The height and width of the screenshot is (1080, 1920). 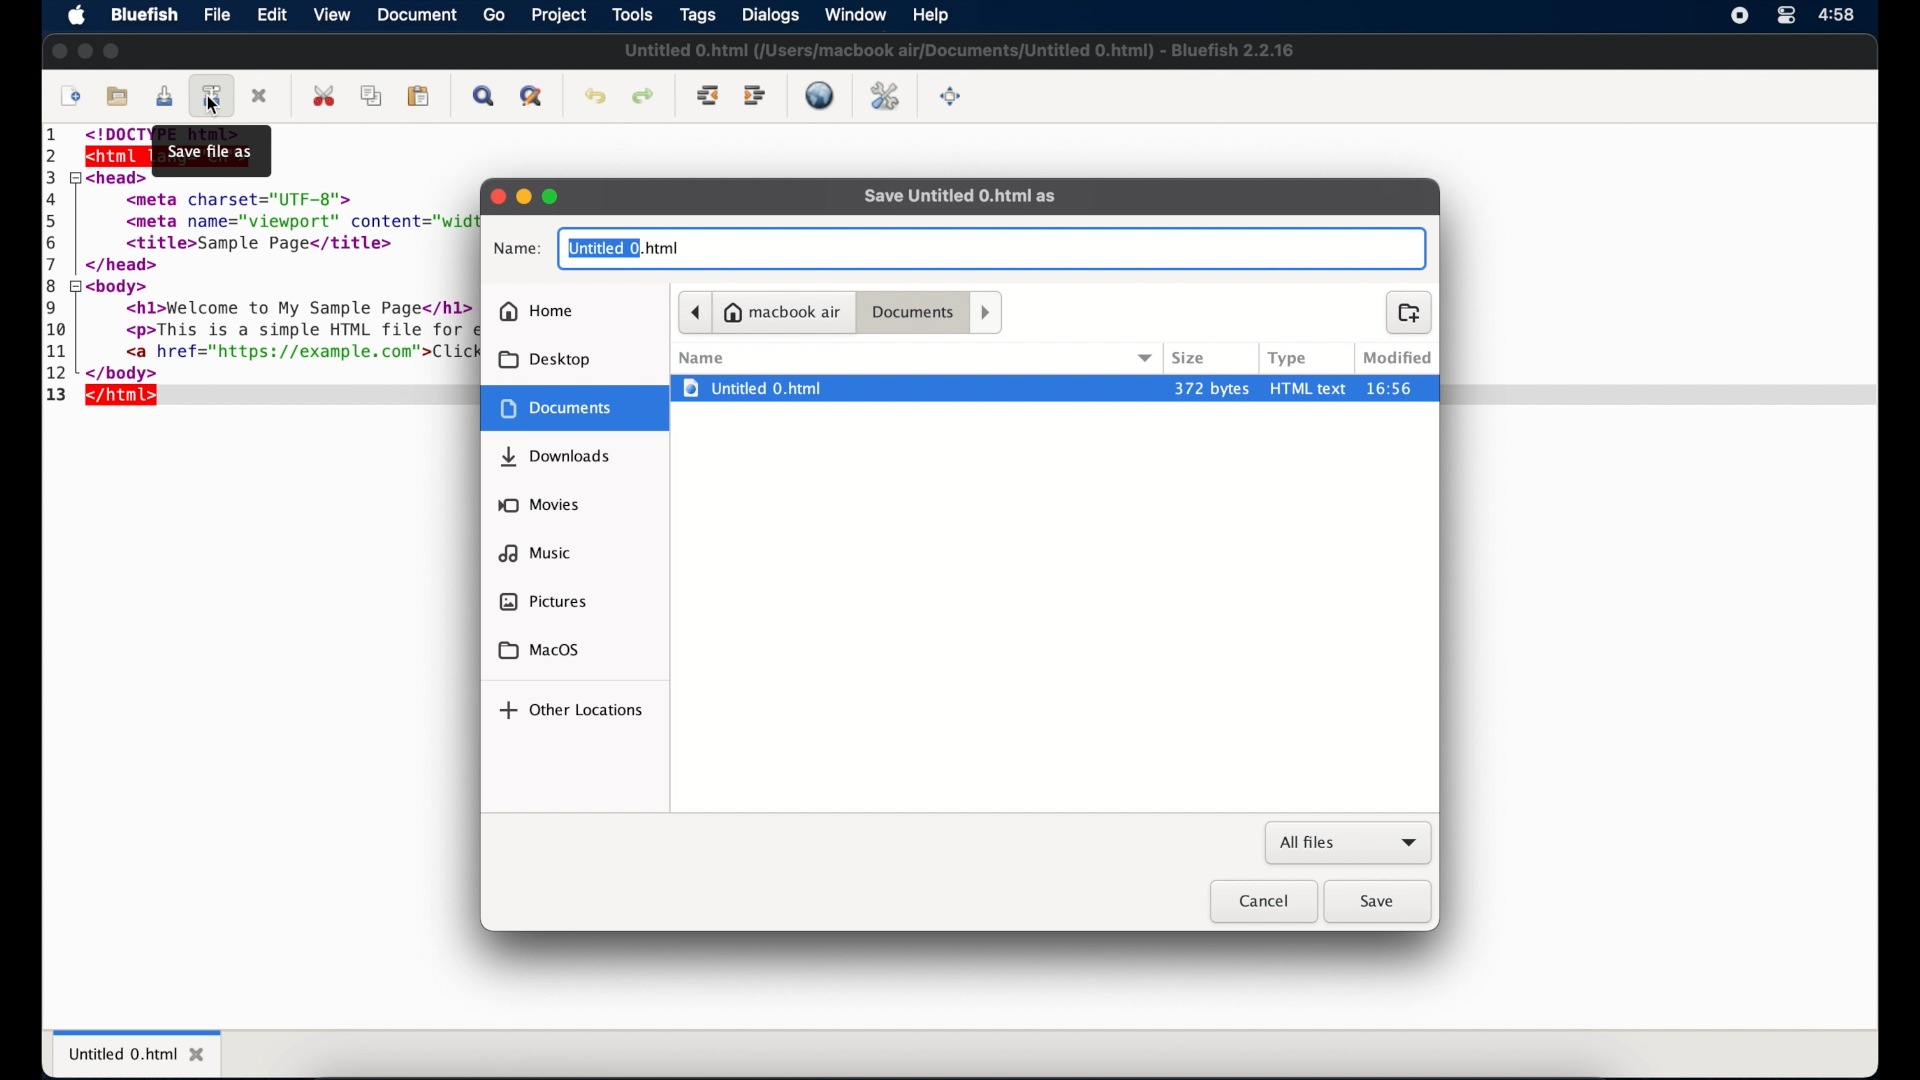 What do you see at coordinates (1739, 15) in the screenshot?
I see `screen recorder icon` at bounding box center [1739, 15].